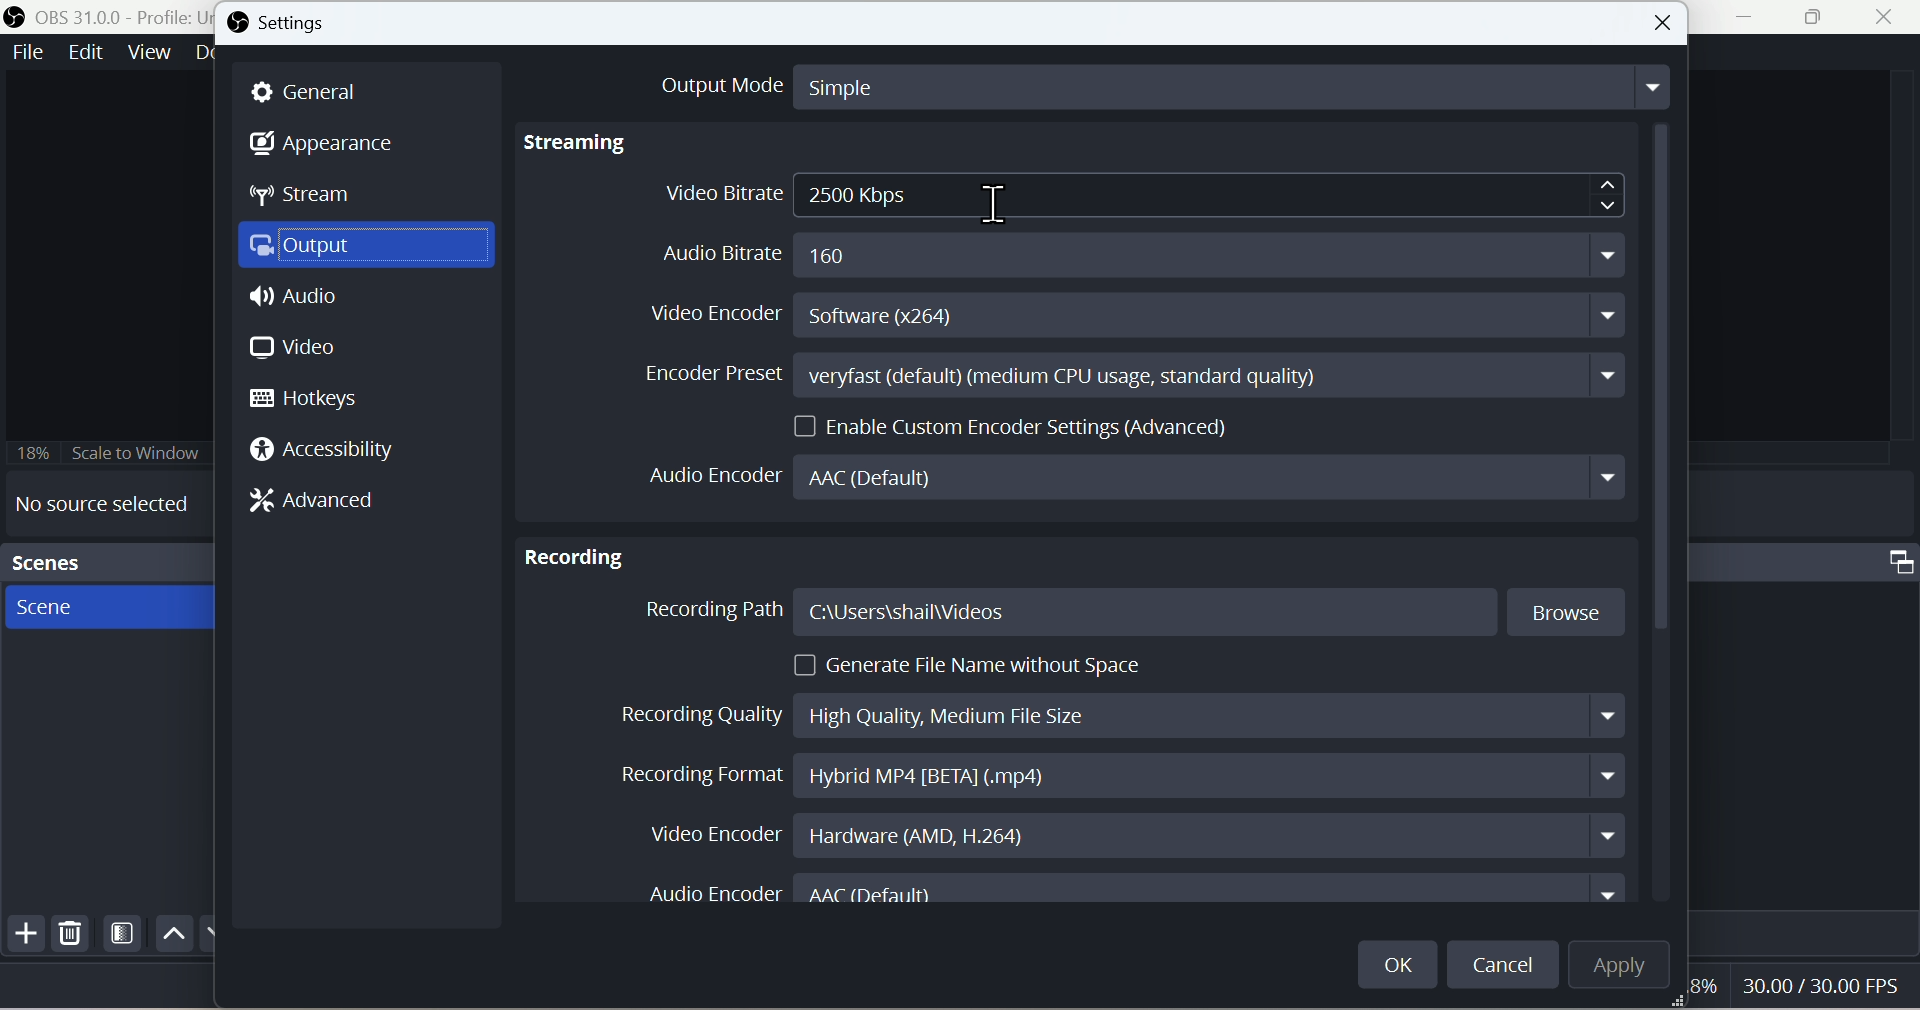 The image size is (1920, 1010). Describe the element at coordinates (1823, 18) in the screenshot. I see `Maximise` at that location.